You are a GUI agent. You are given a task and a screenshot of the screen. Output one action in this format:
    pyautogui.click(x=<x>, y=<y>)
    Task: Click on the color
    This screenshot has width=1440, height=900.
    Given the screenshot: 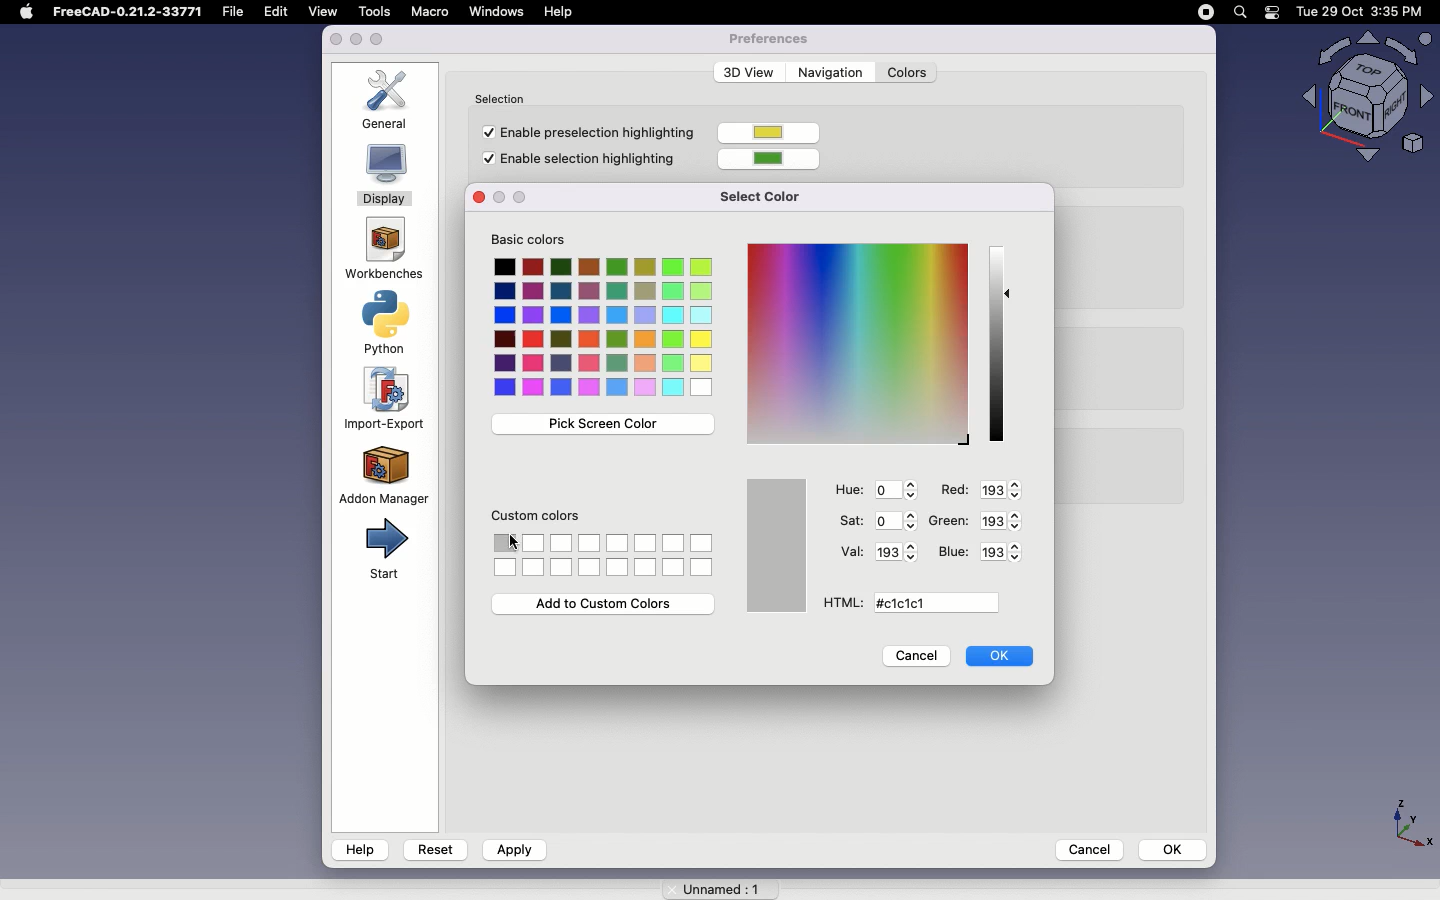 What is the action you would take?
    pyautogui.click(x=771, y=134)
    